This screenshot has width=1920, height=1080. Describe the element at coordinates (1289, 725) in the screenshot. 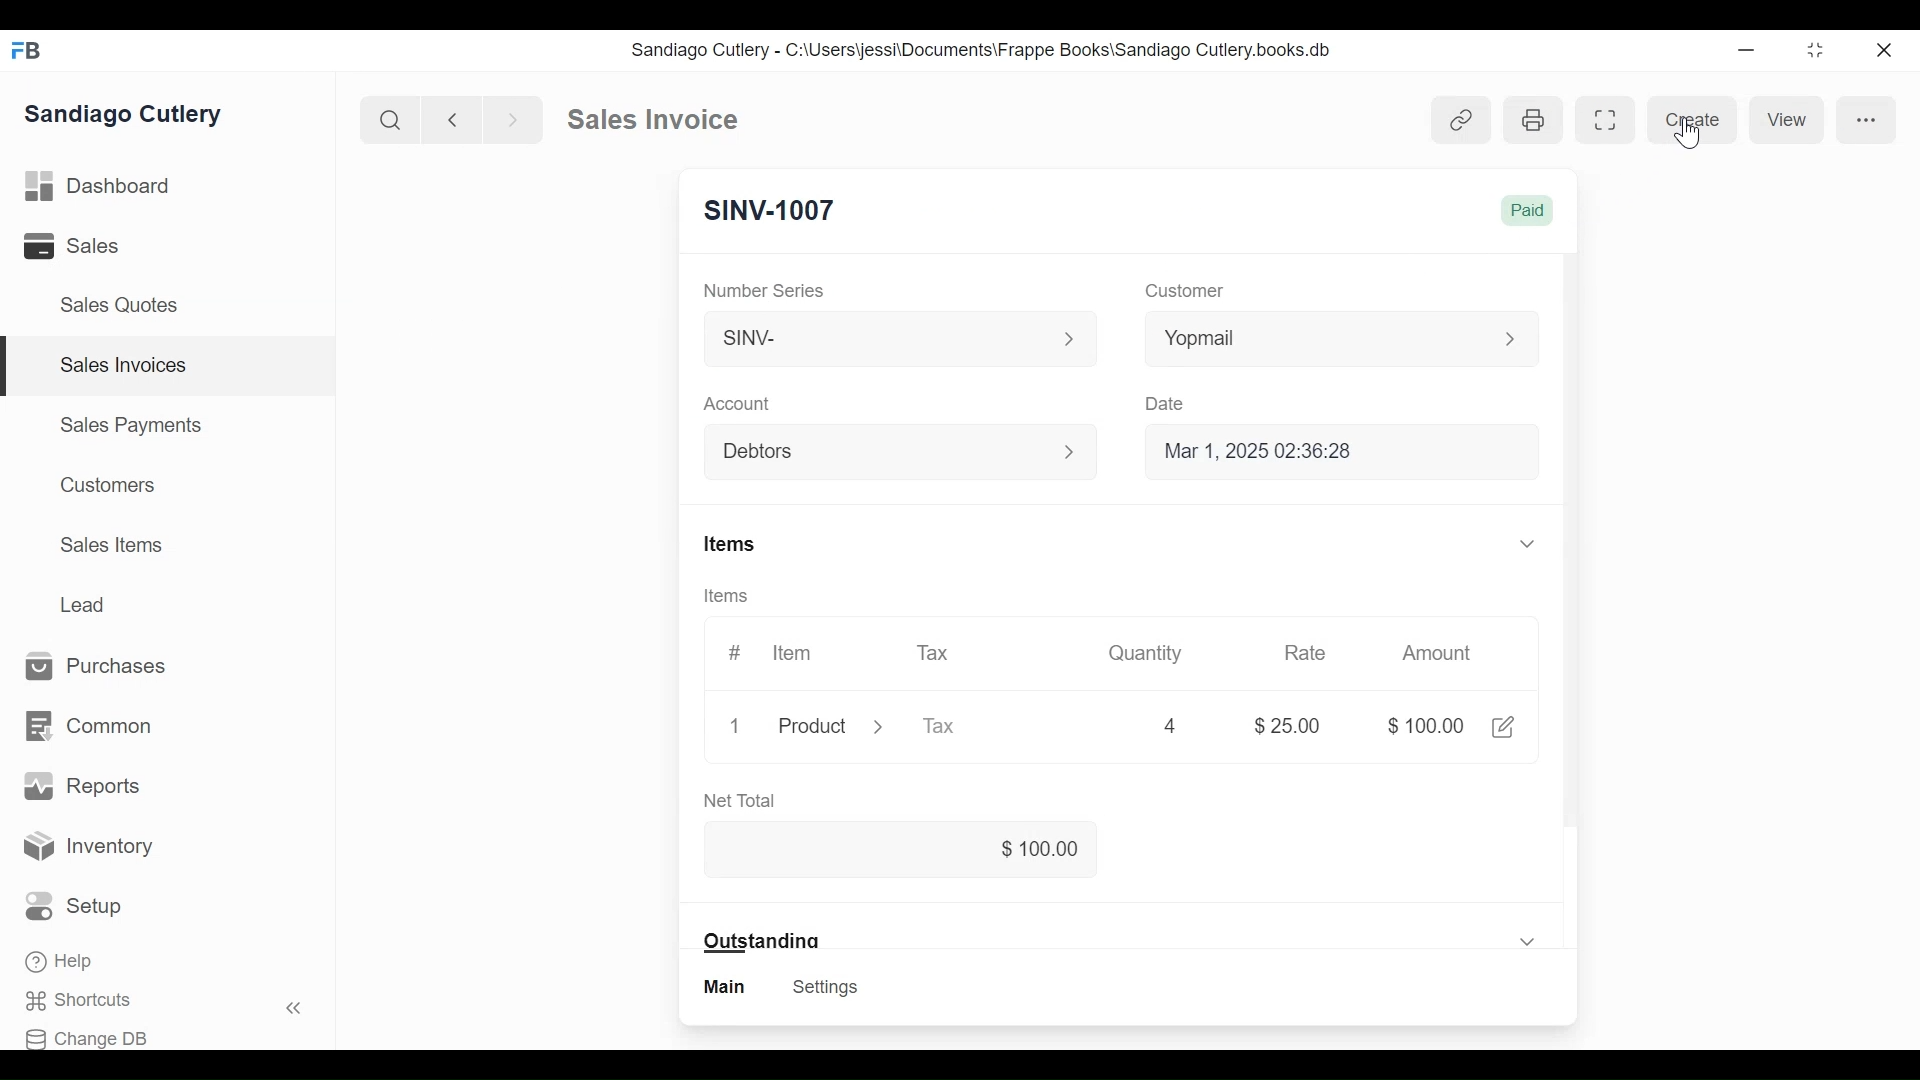

I see `$25.00` at that location.